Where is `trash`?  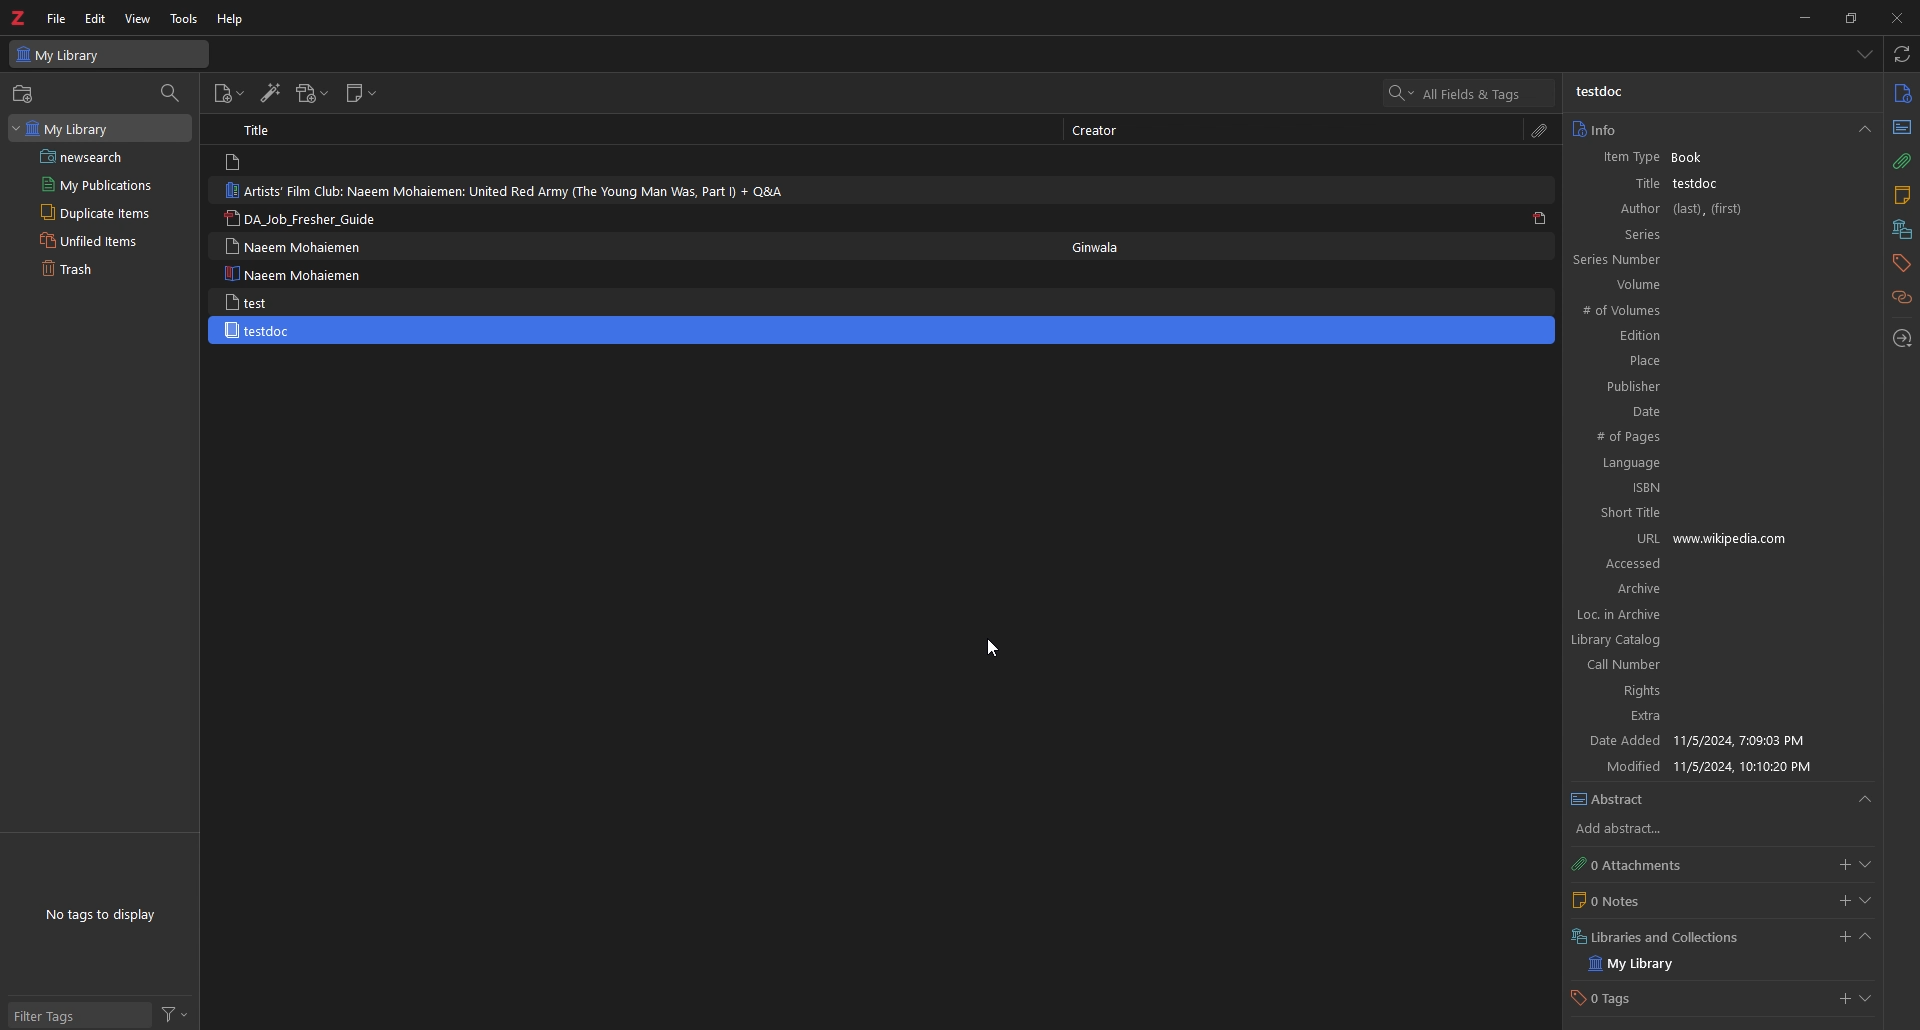 trash is located at coordinates (91, 269).